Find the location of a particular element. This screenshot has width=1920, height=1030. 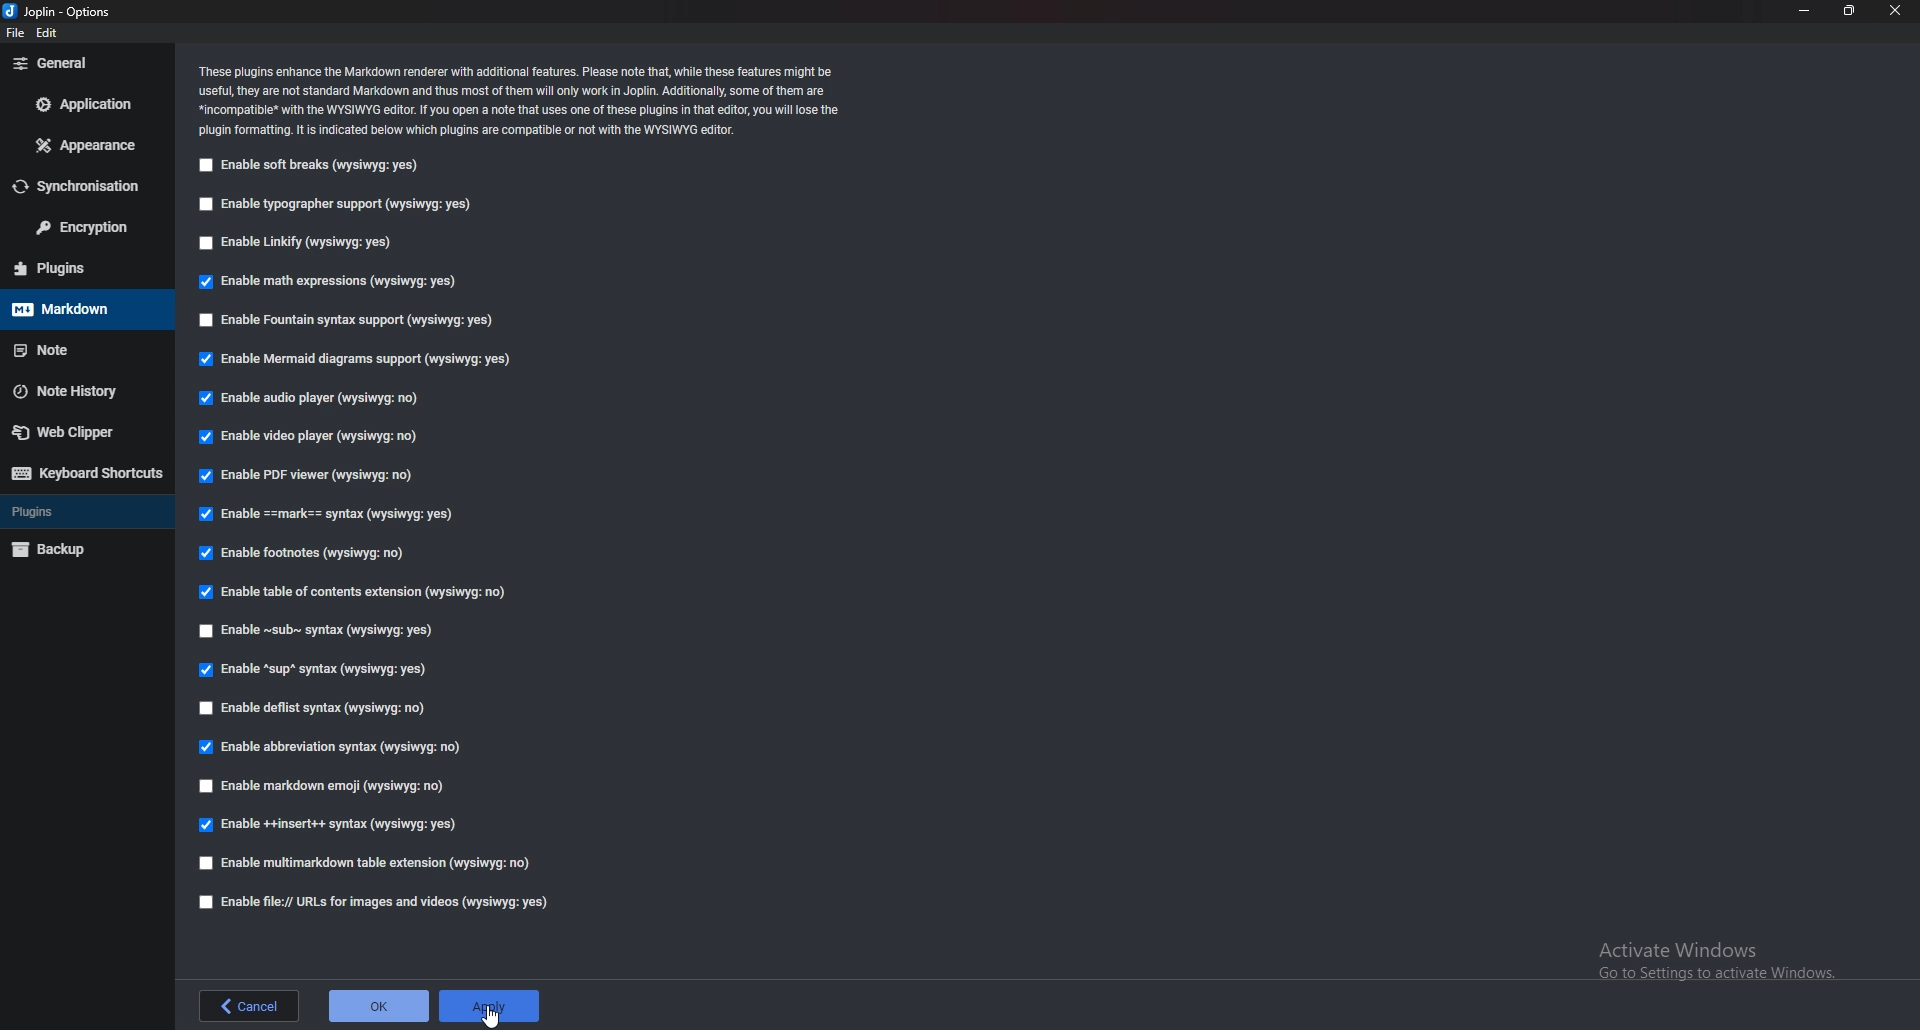

Enable footnotes is located at coordinates (303, 554).